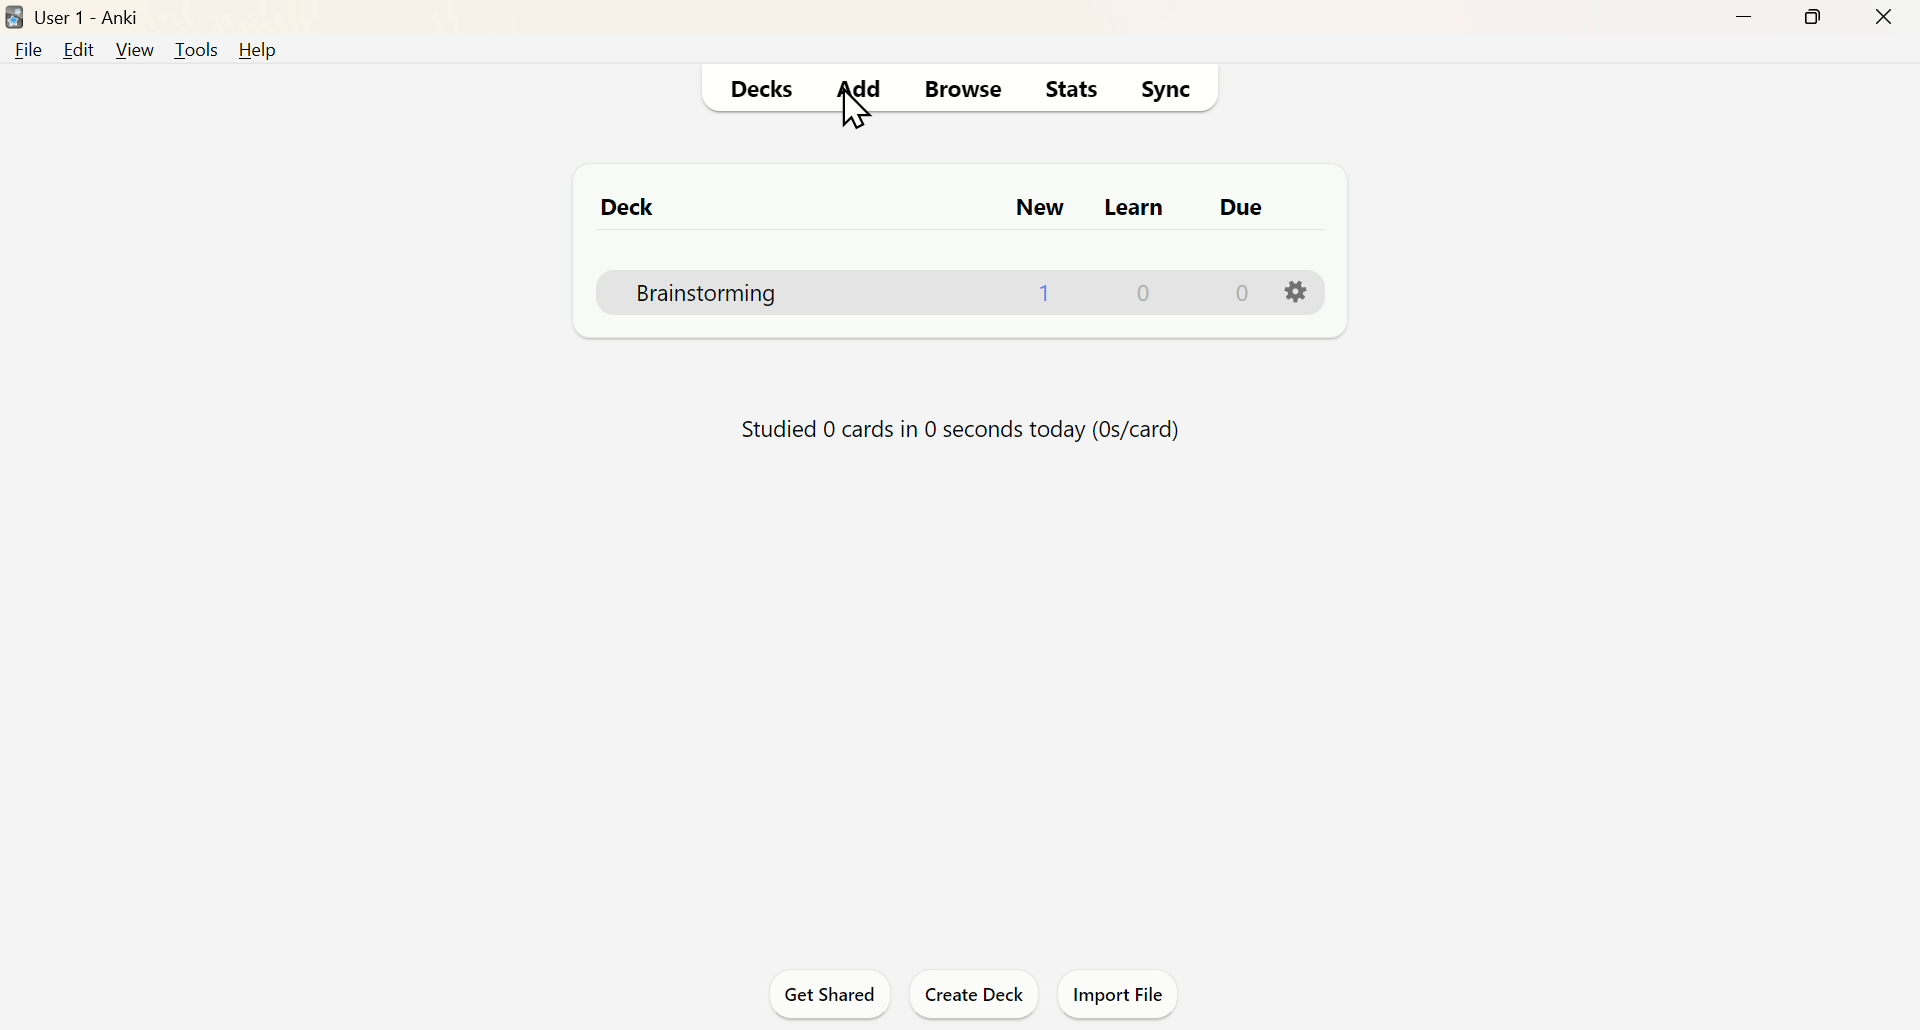 The width and height of the screenshot is (1920, 1030). What do you see at coordinates (1167, 88) in the screenshot?
I see `Sync` at bounding box center [1167, 88].